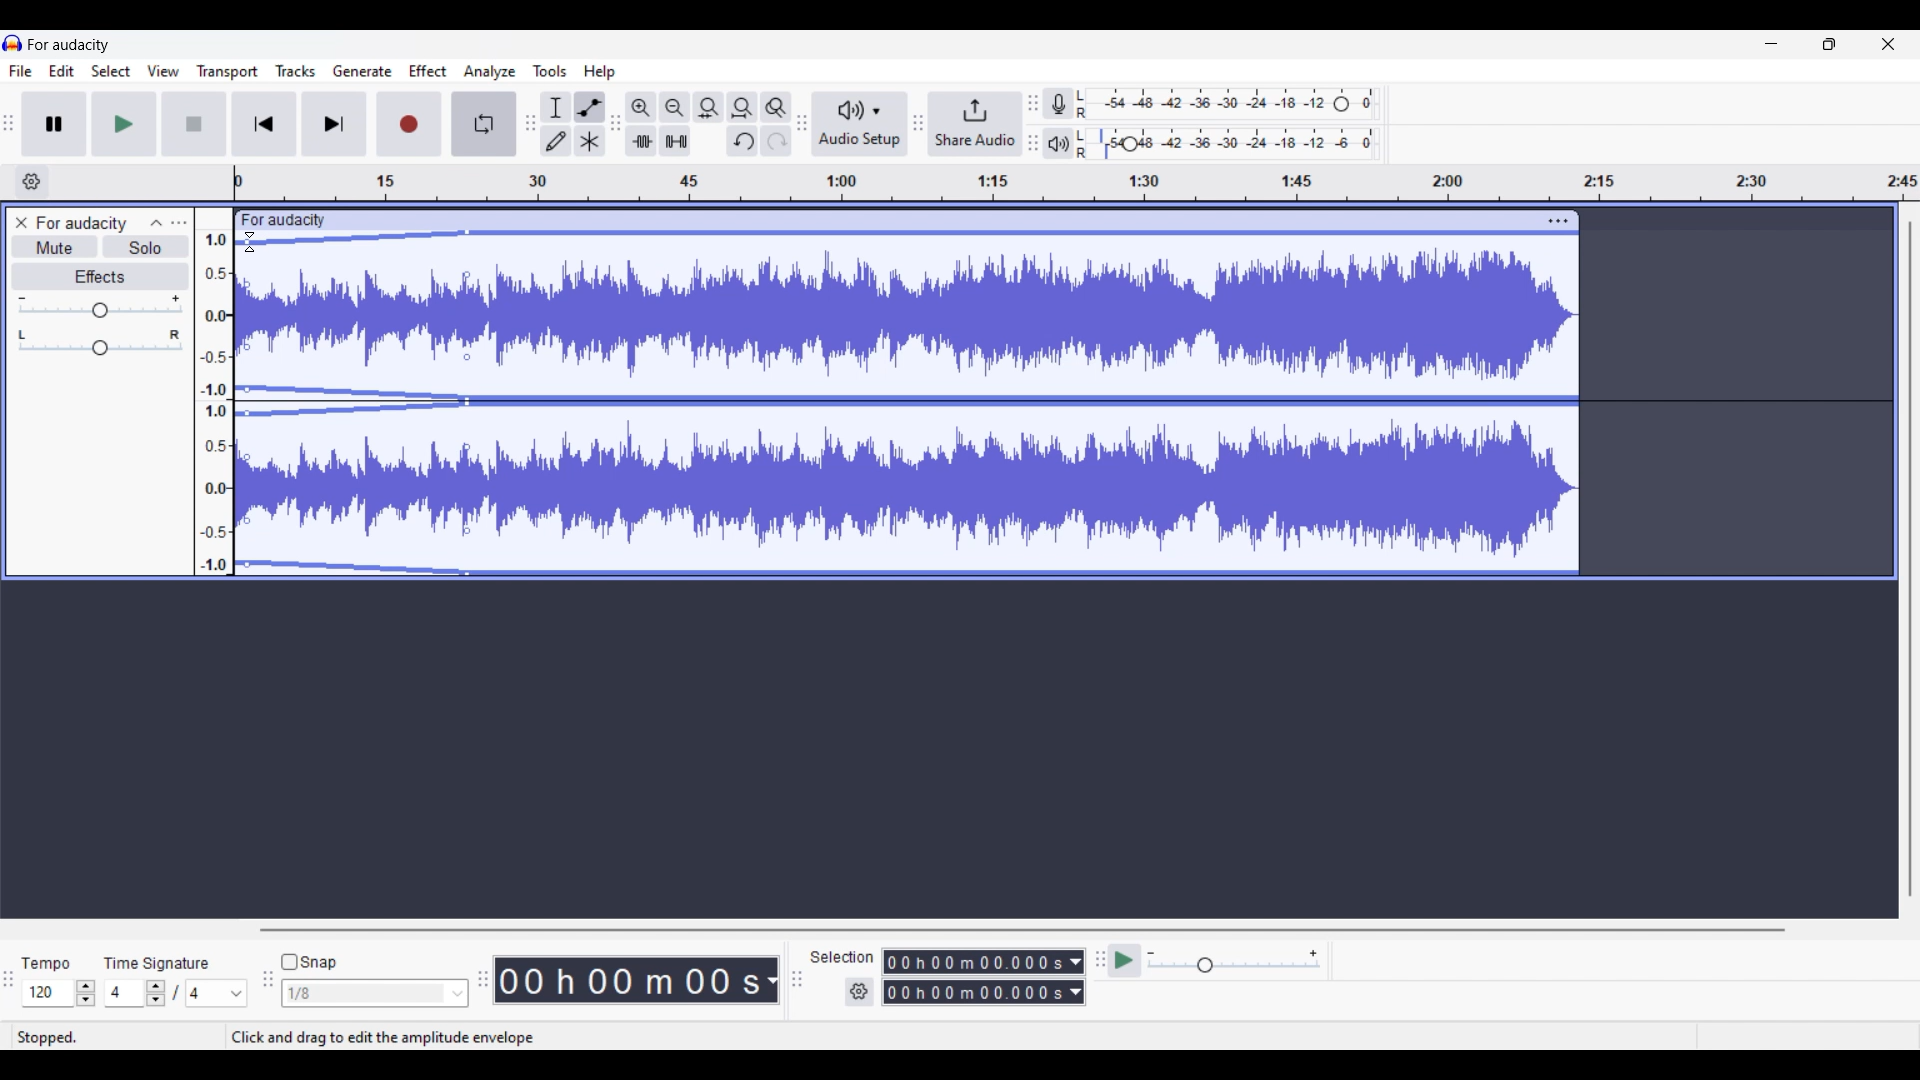  What do you see at coordinates (33, 182) in the screenshot?
I see `Timeline options` at bounding box center [33, 182].